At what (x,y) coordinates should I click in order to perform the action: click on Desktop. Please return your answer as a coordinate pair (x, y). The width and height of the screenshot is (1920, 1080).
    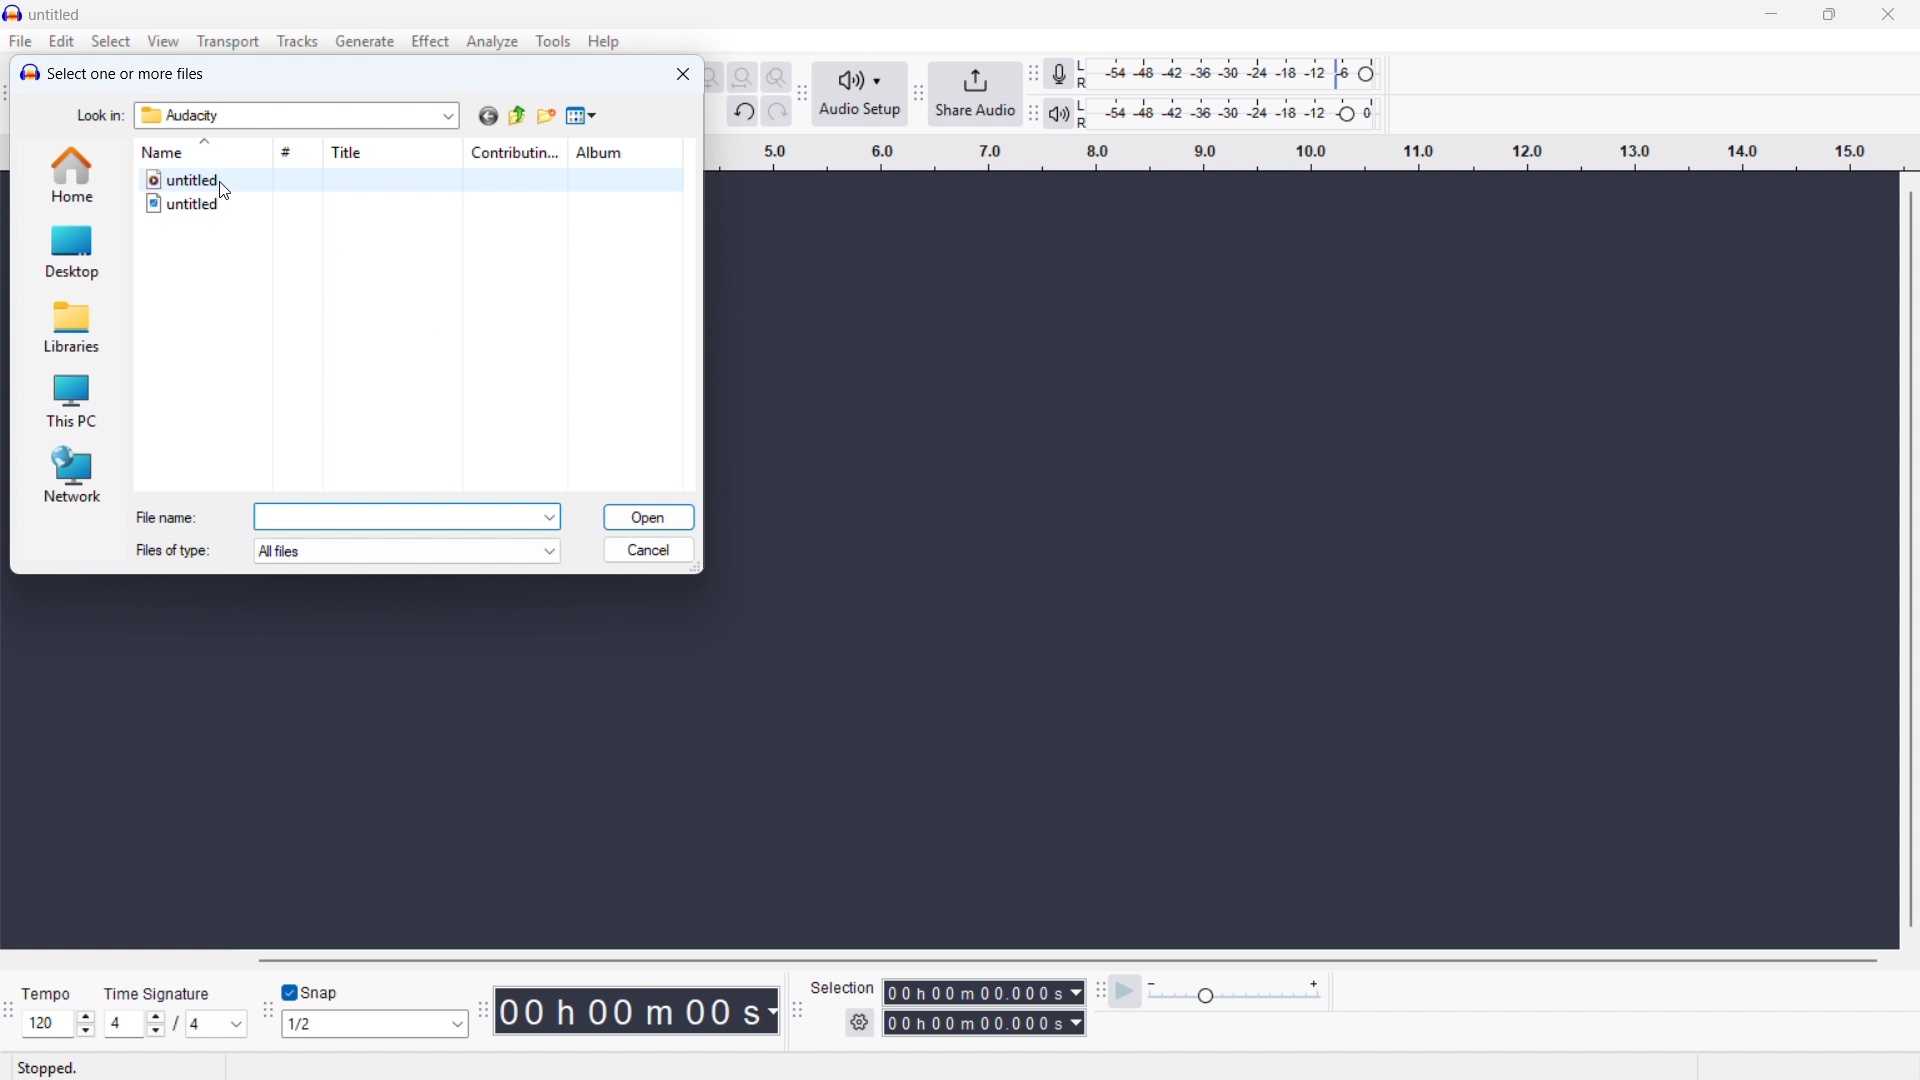
    Looking at the image, I should click on (71, 251).